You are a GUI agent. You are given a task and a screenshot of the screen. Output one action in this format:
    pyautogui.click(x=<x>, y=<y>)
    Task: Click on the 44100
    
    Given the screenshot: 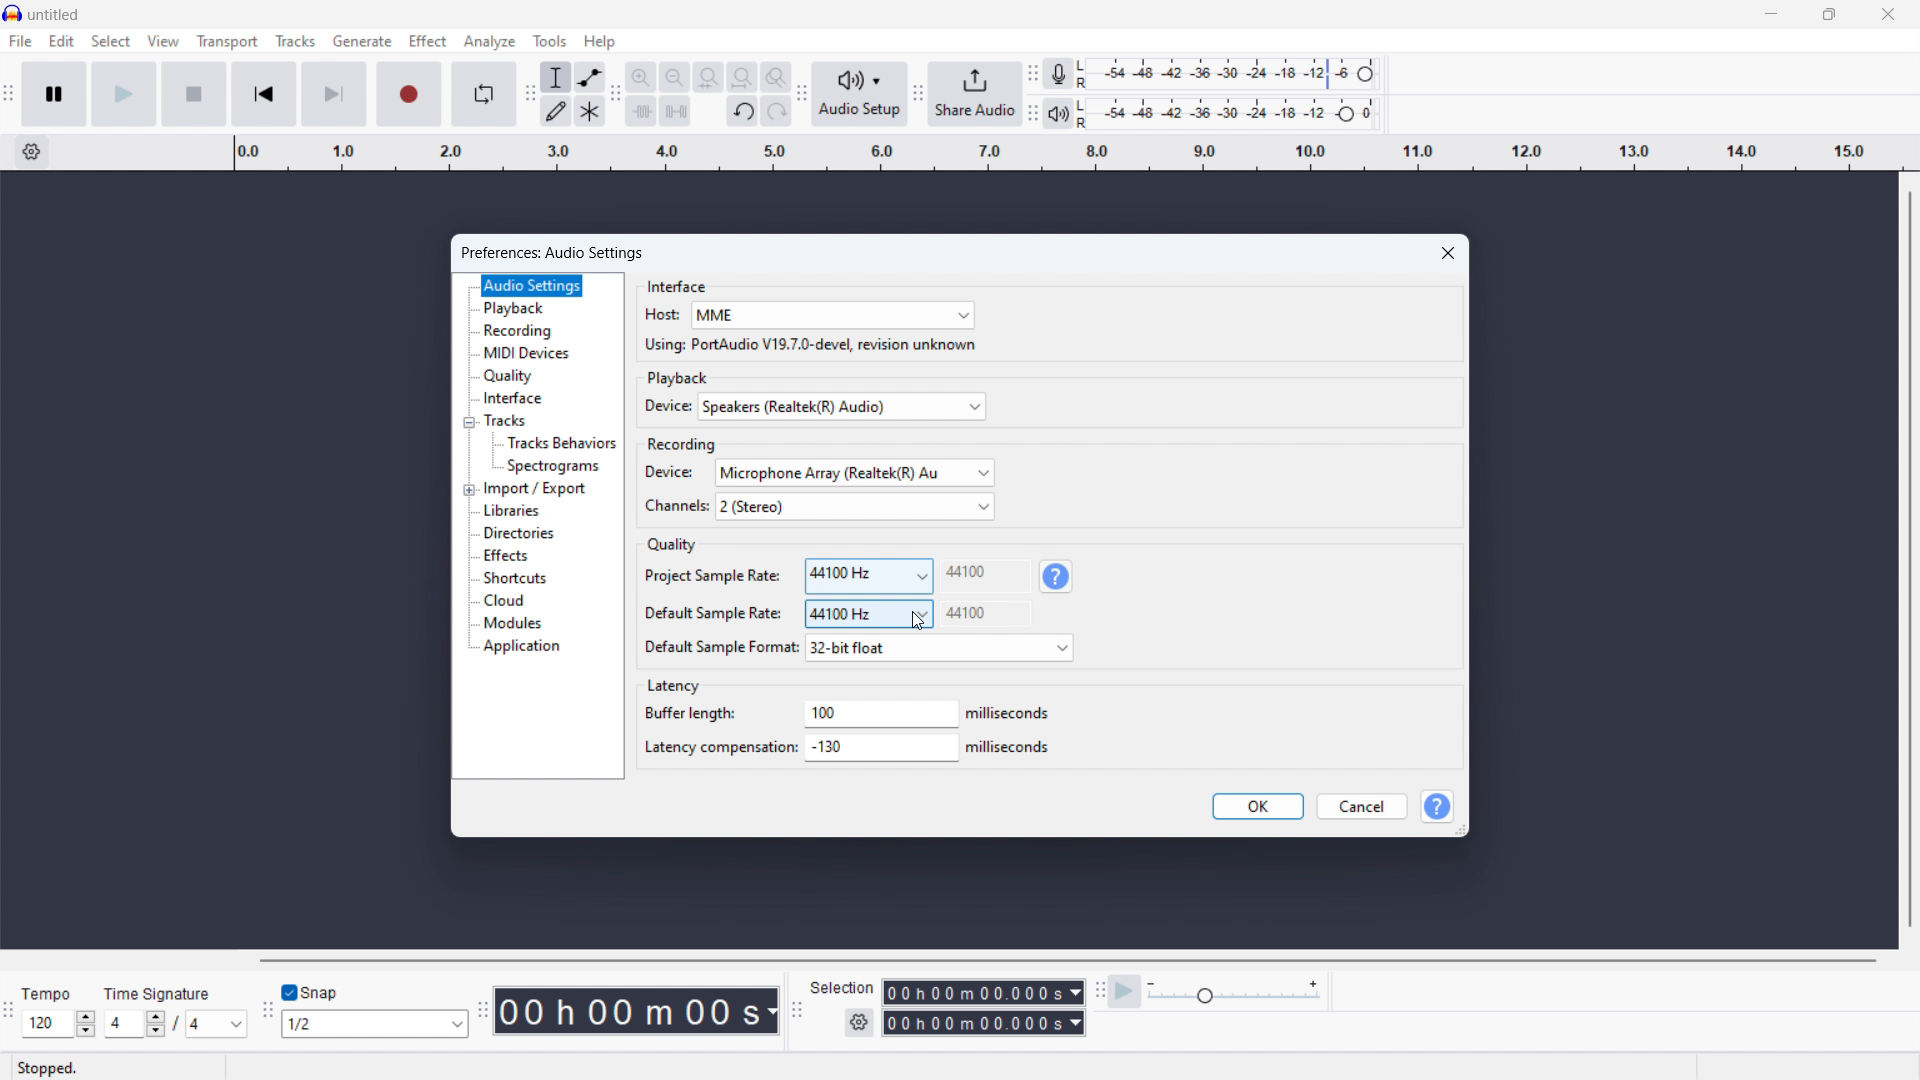 What is the action you would take?
    pyautogui.click(x=987, y=613)
    